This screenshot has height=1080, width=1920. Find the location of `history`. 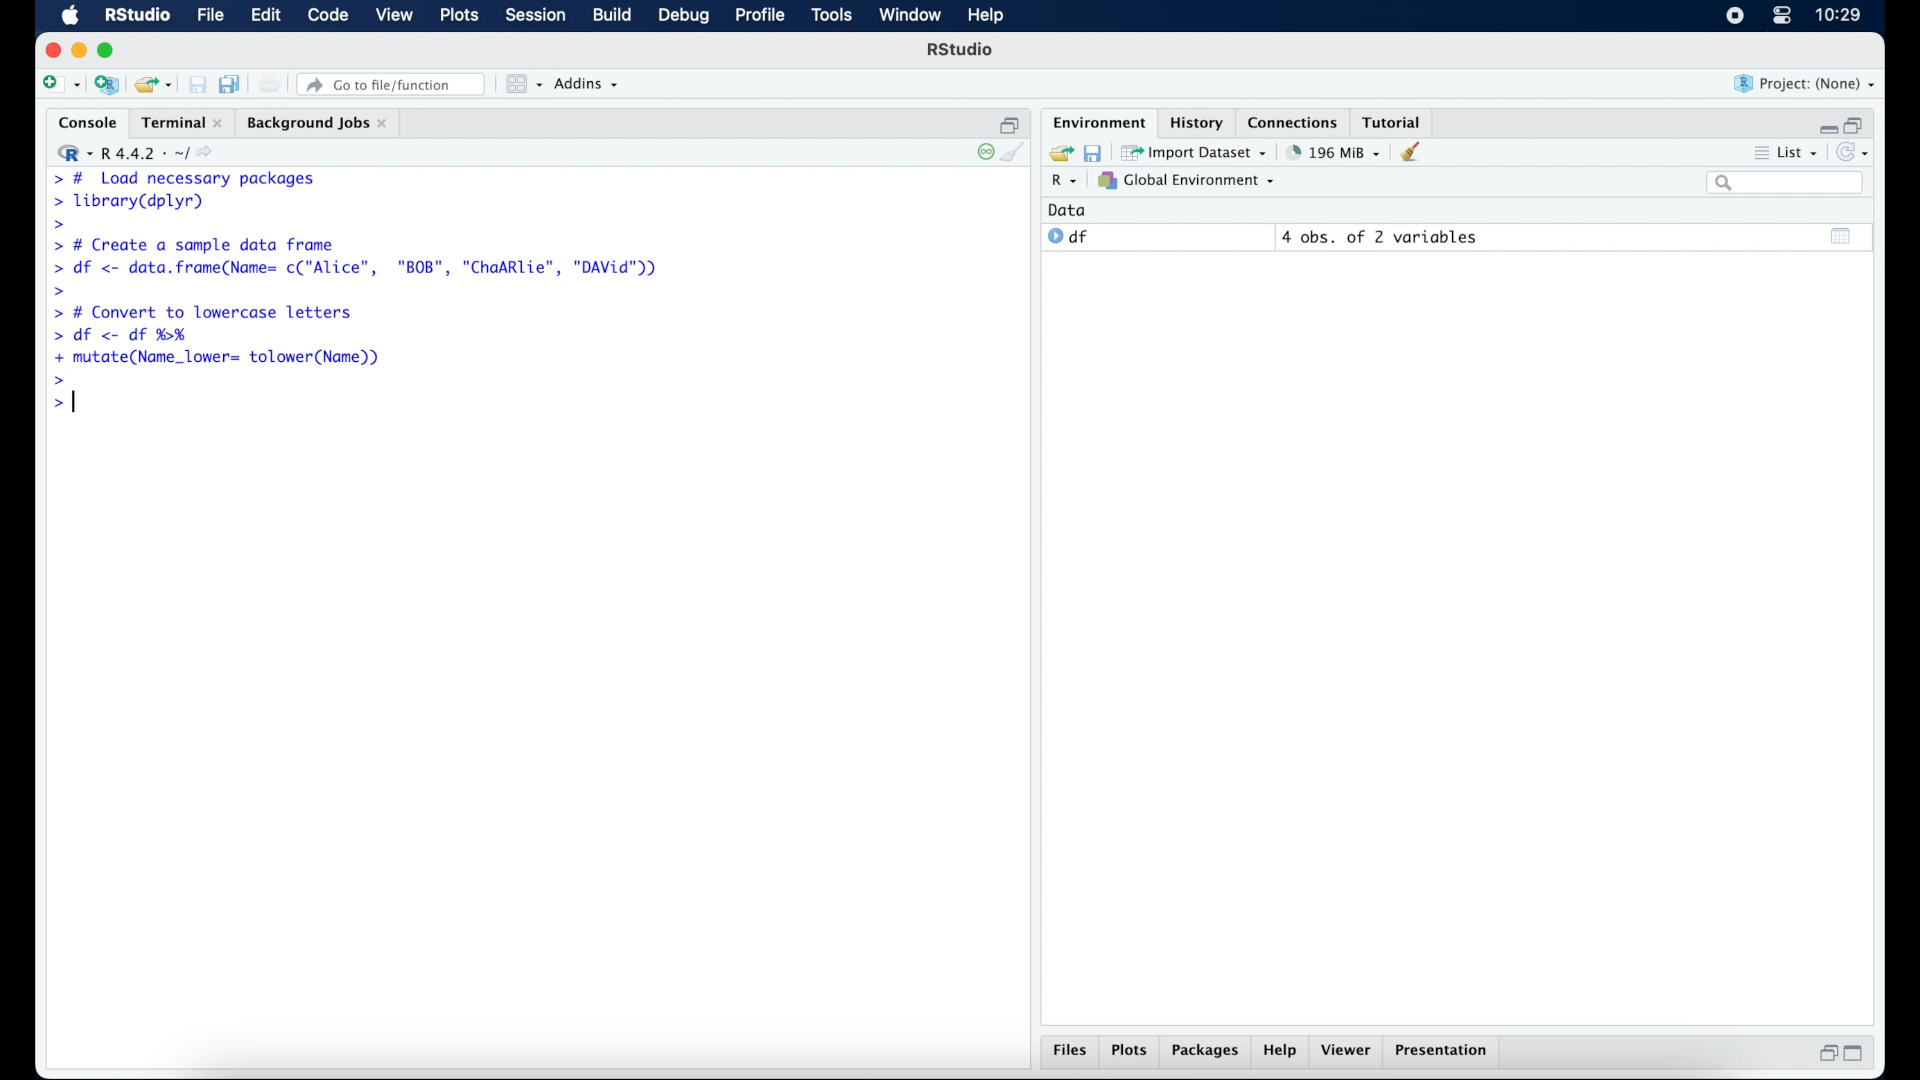

history is located at coordinates (1195, 121).